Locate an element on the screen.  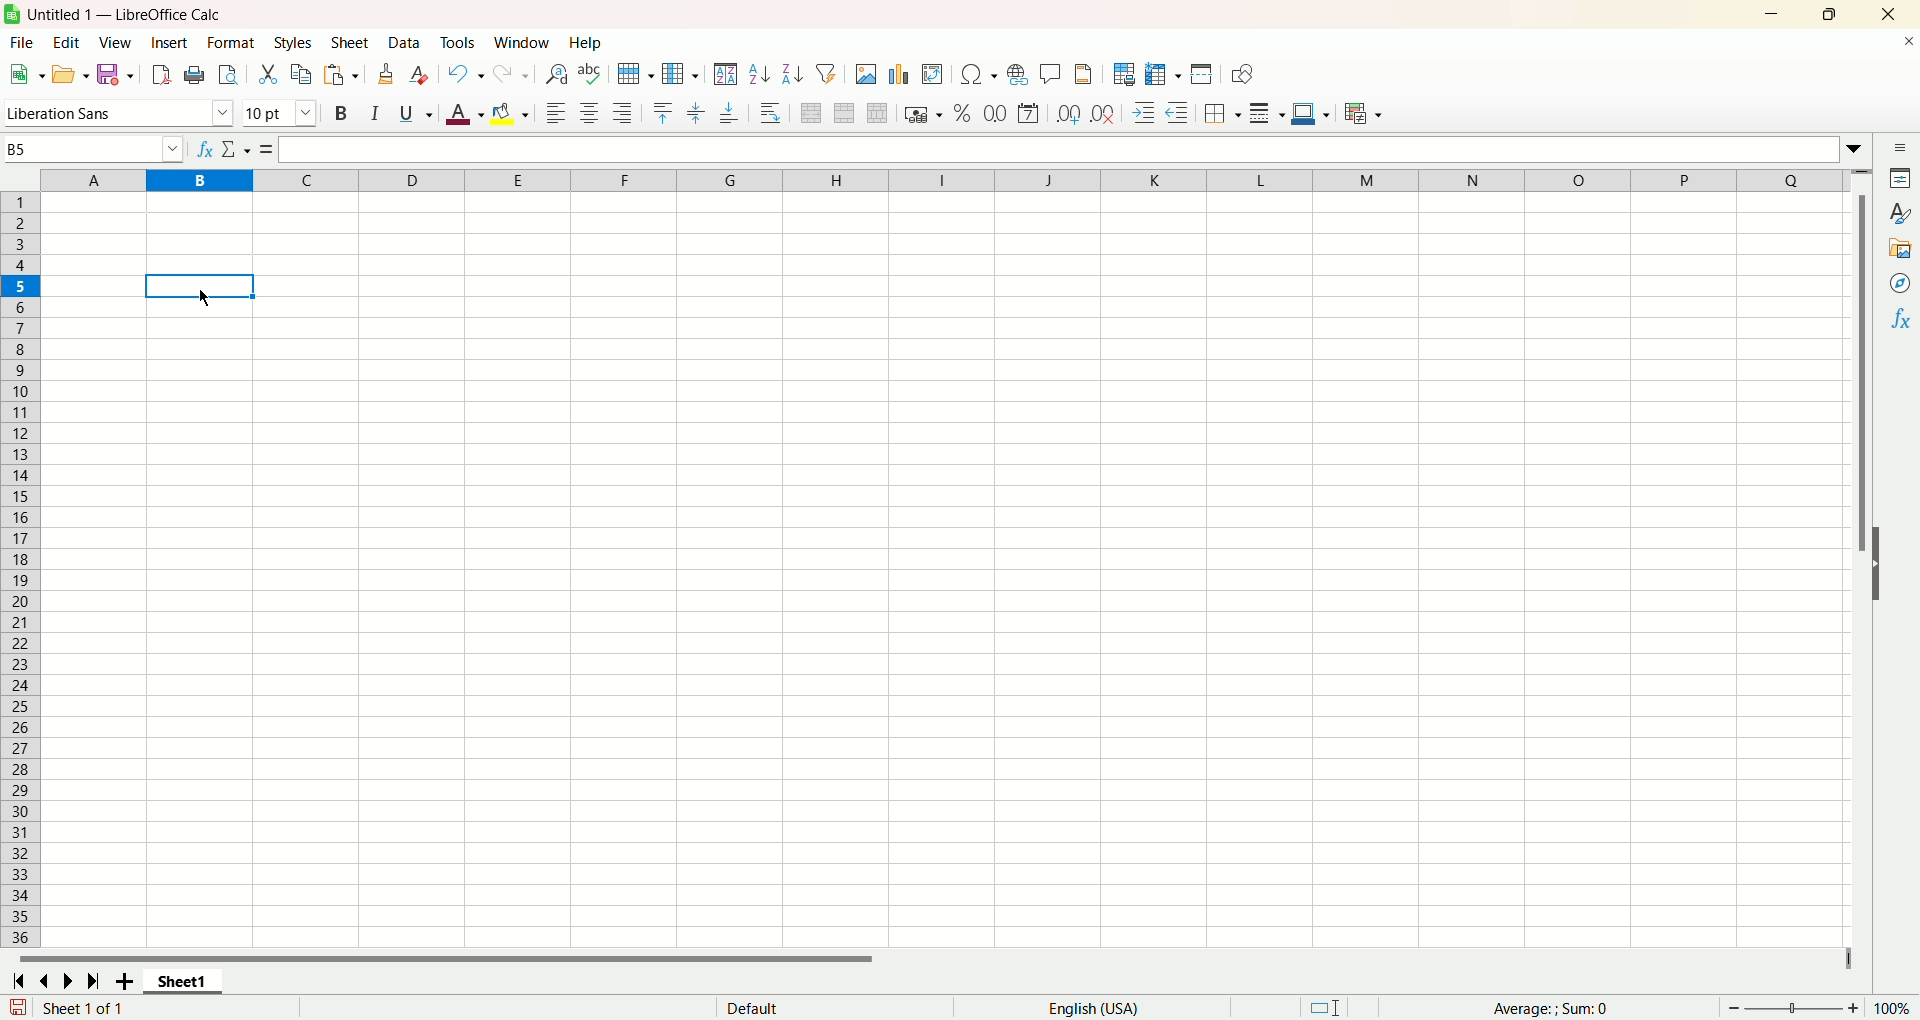
align top is located at coordinates (664, 111).